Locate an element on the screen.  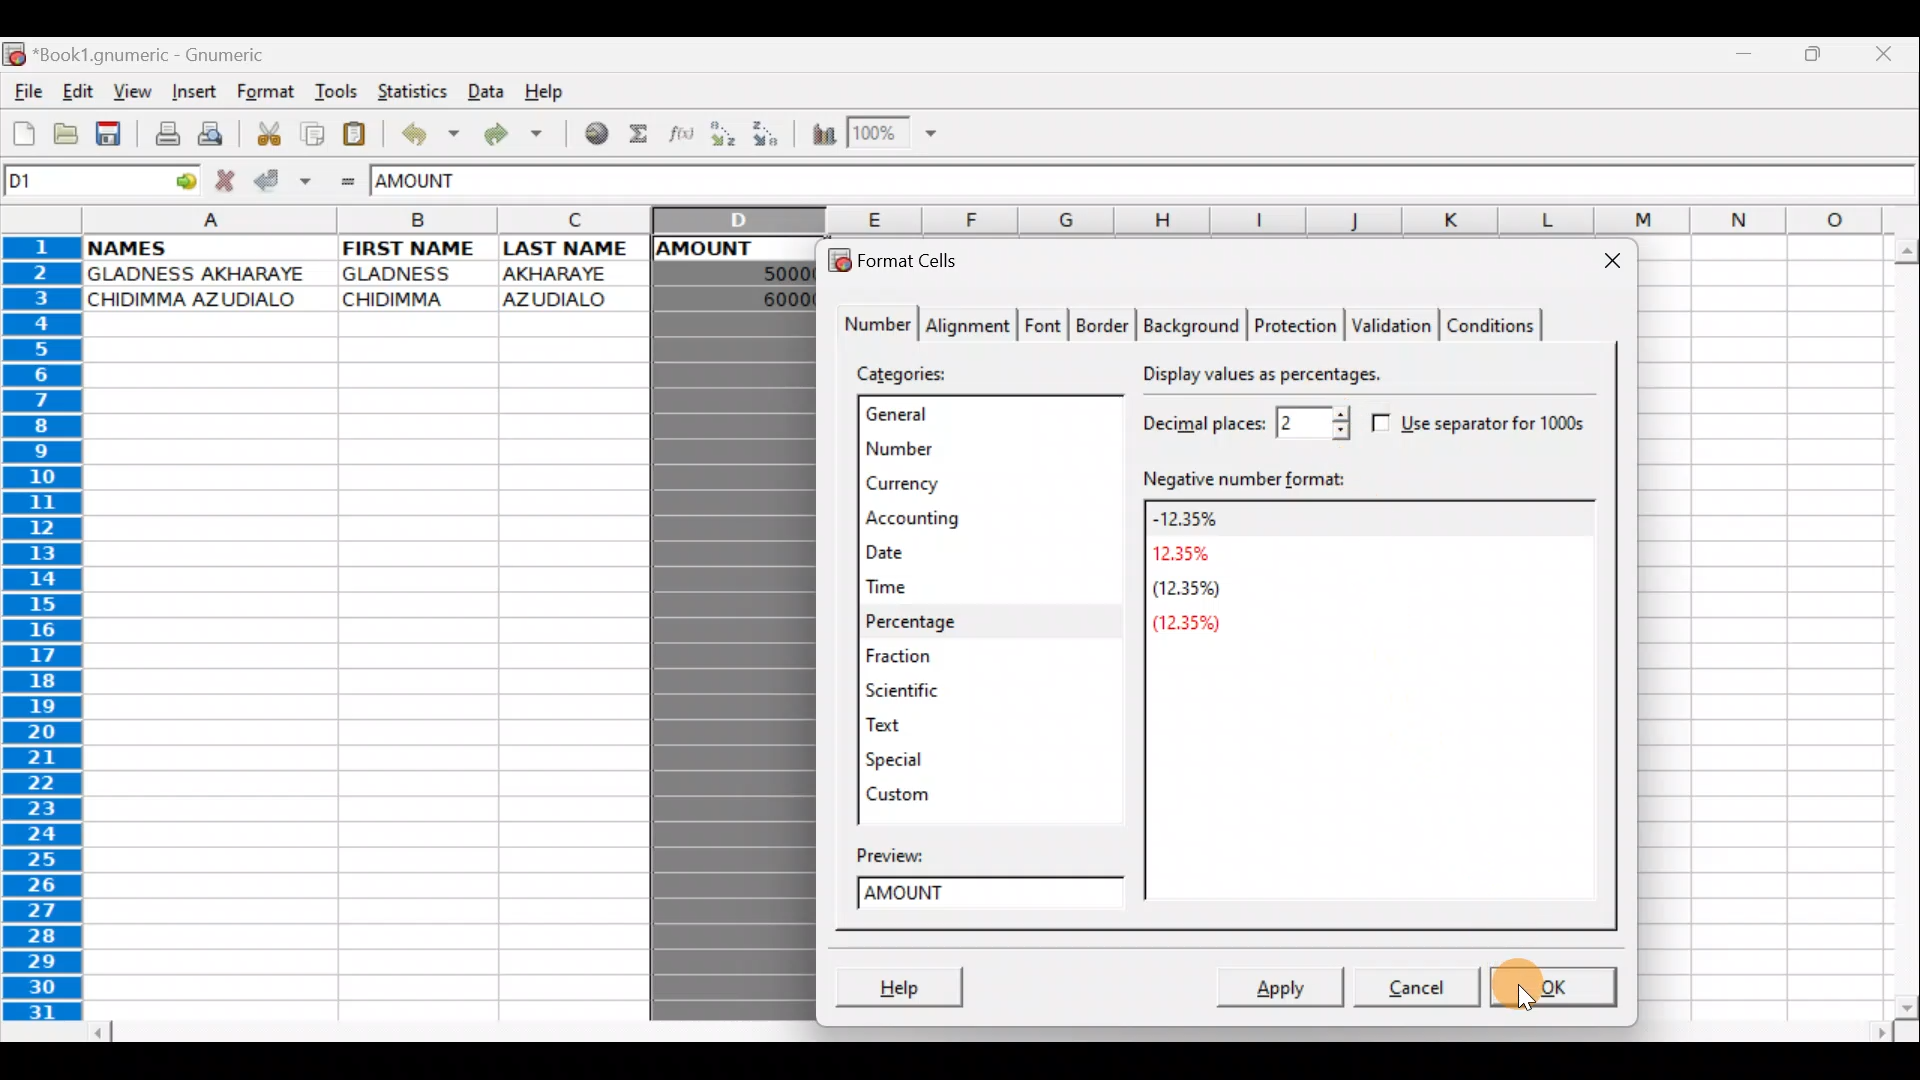
Formula bar is located at coordinates (1217, 181).